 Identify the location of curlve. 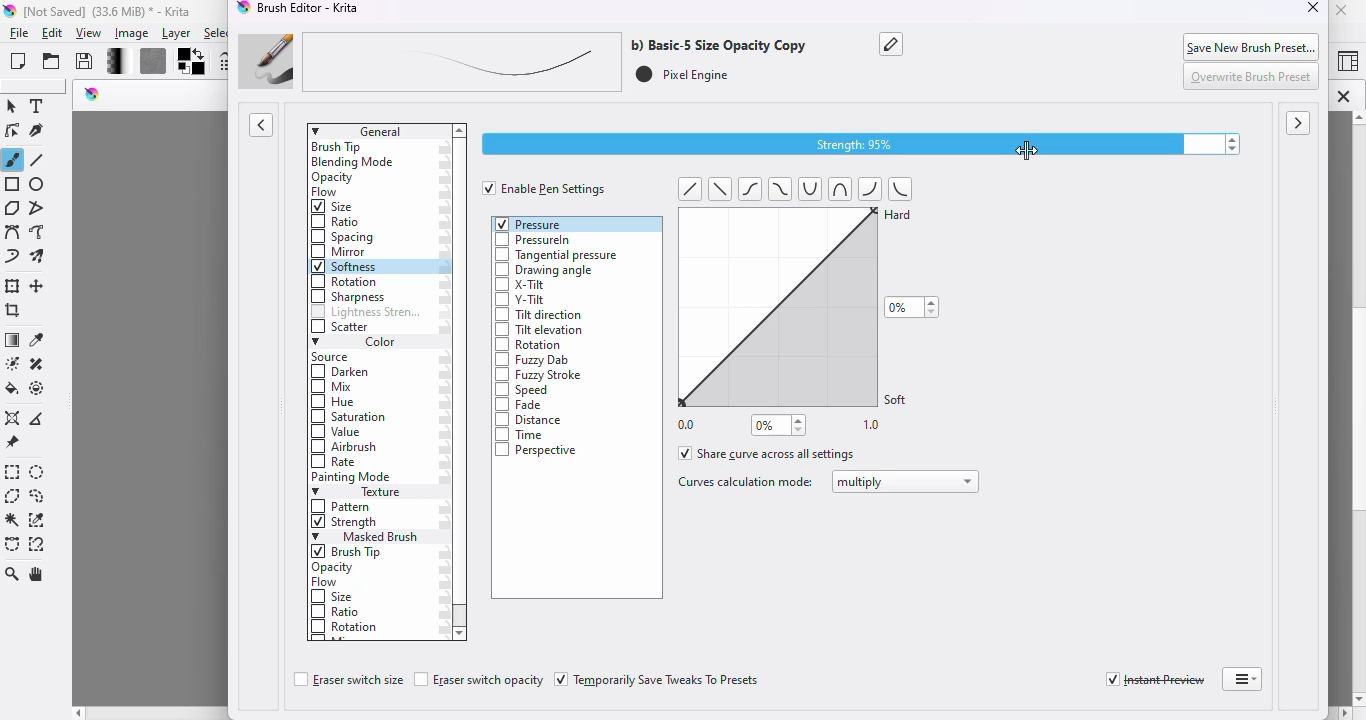
(836, 188).